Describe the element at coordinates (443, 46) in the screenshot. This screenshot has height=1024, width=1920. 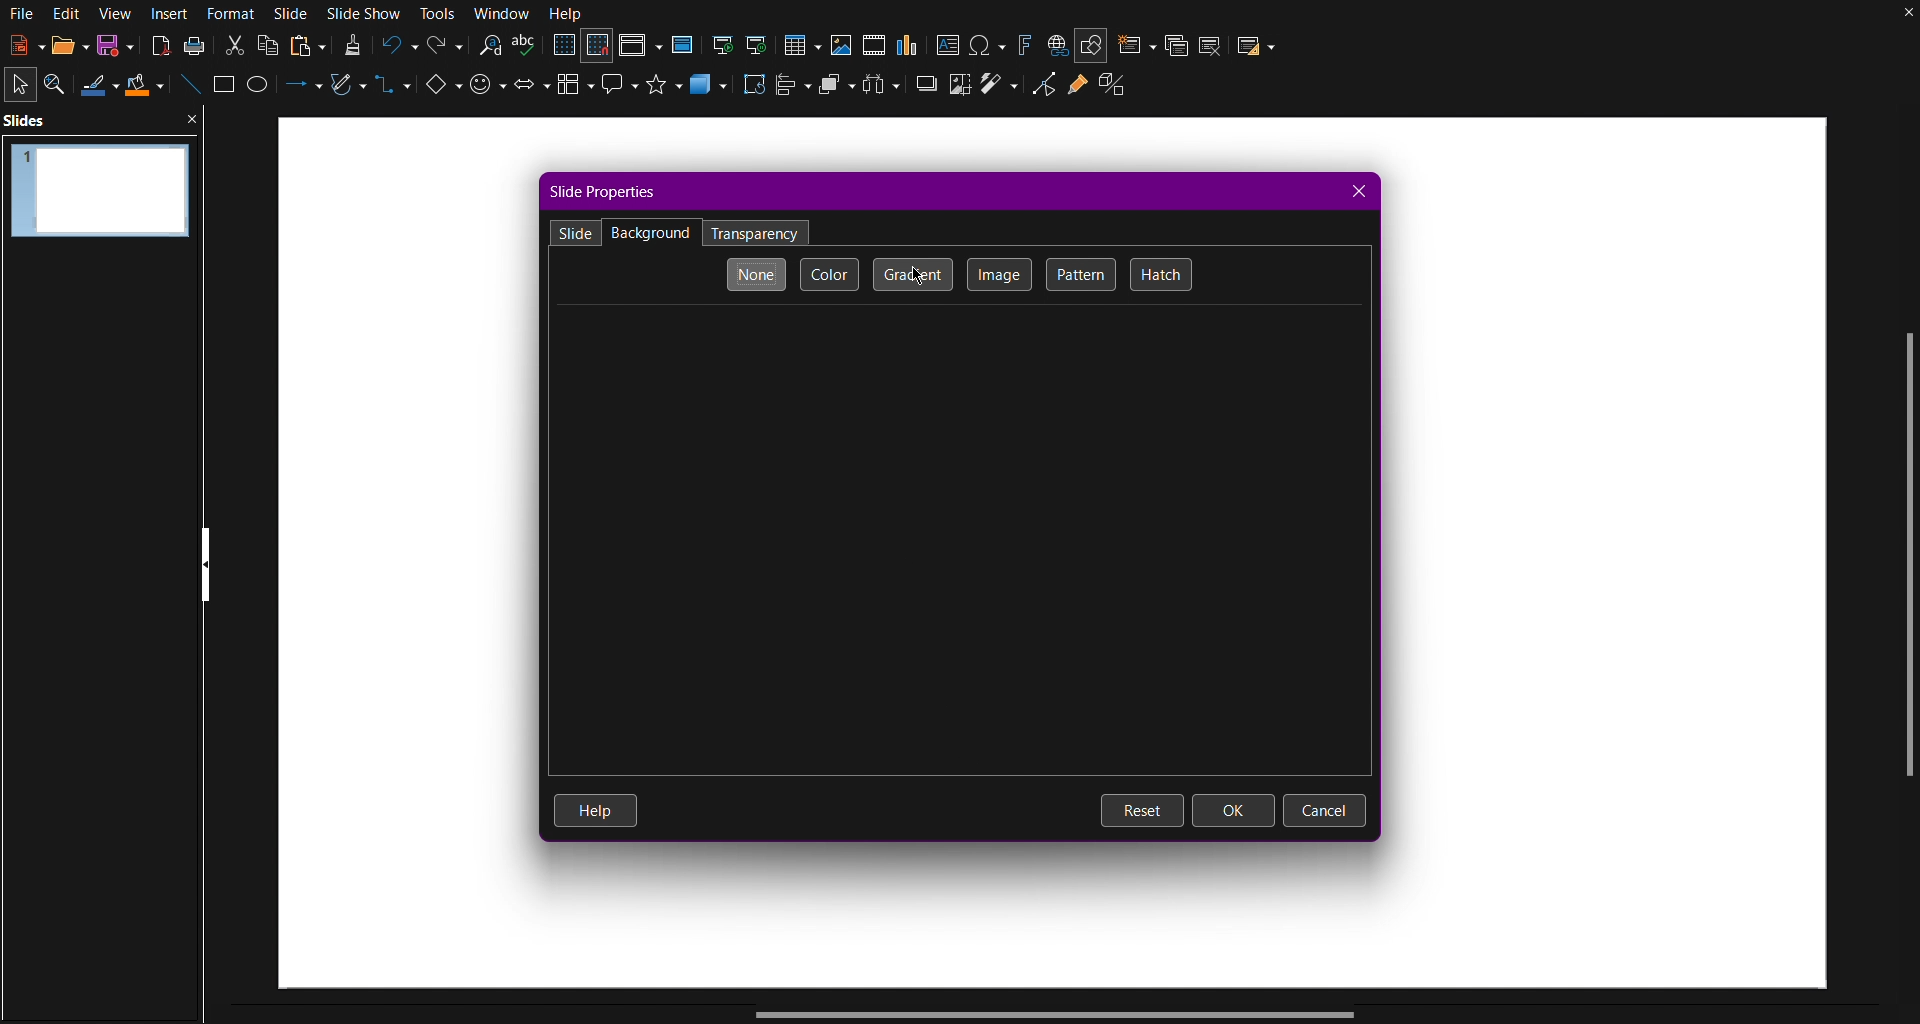
I see `Redo` at that location.